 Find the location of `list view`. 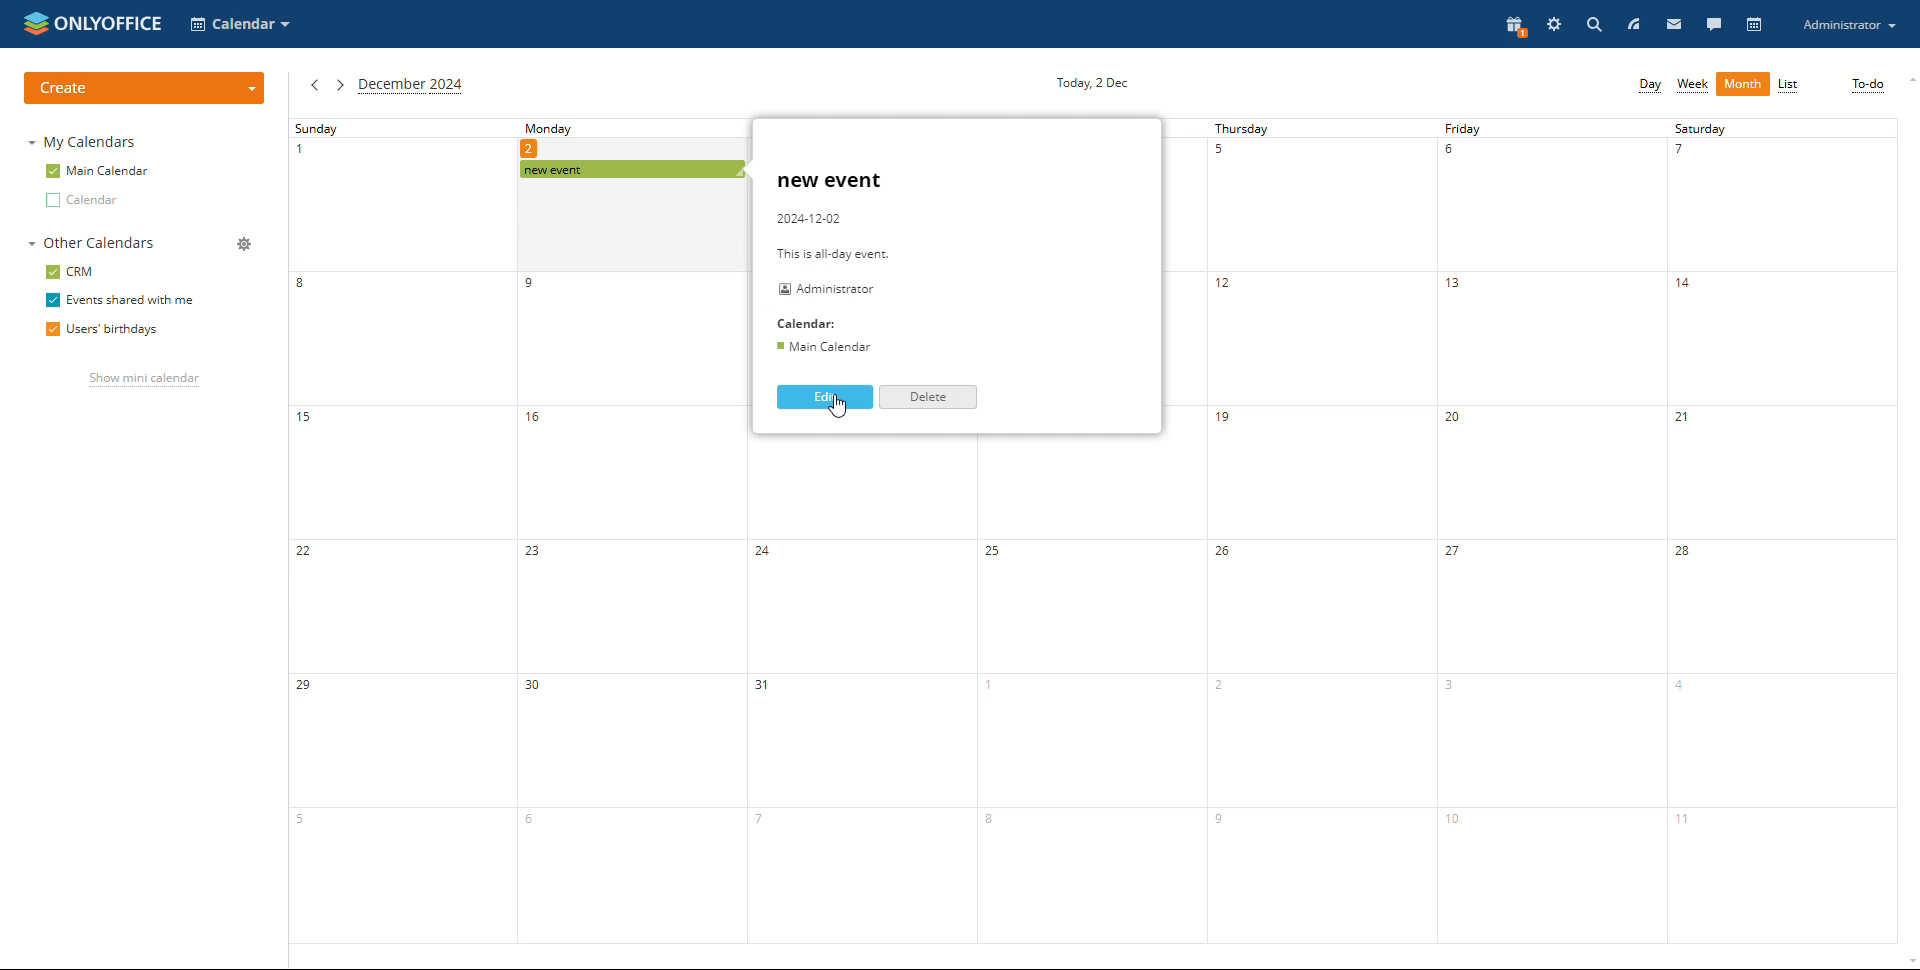

list view is located at coordinates (1790, 85).